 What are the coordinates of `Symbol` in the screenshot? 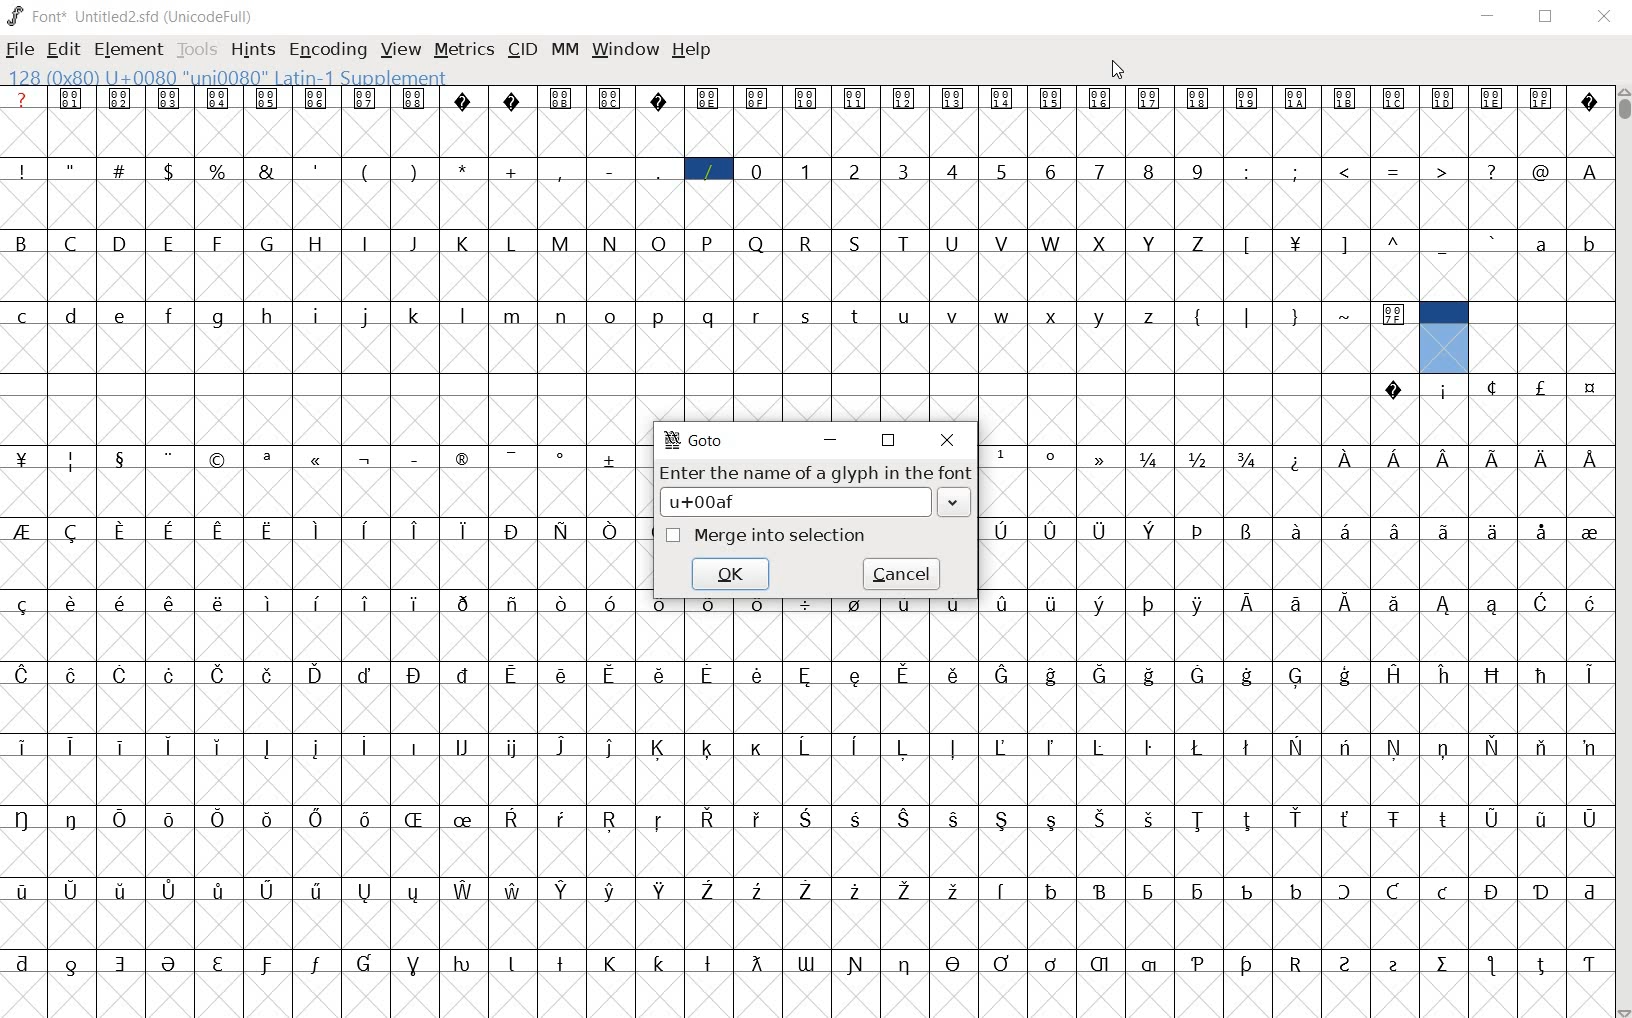 It's located at (562, 748).